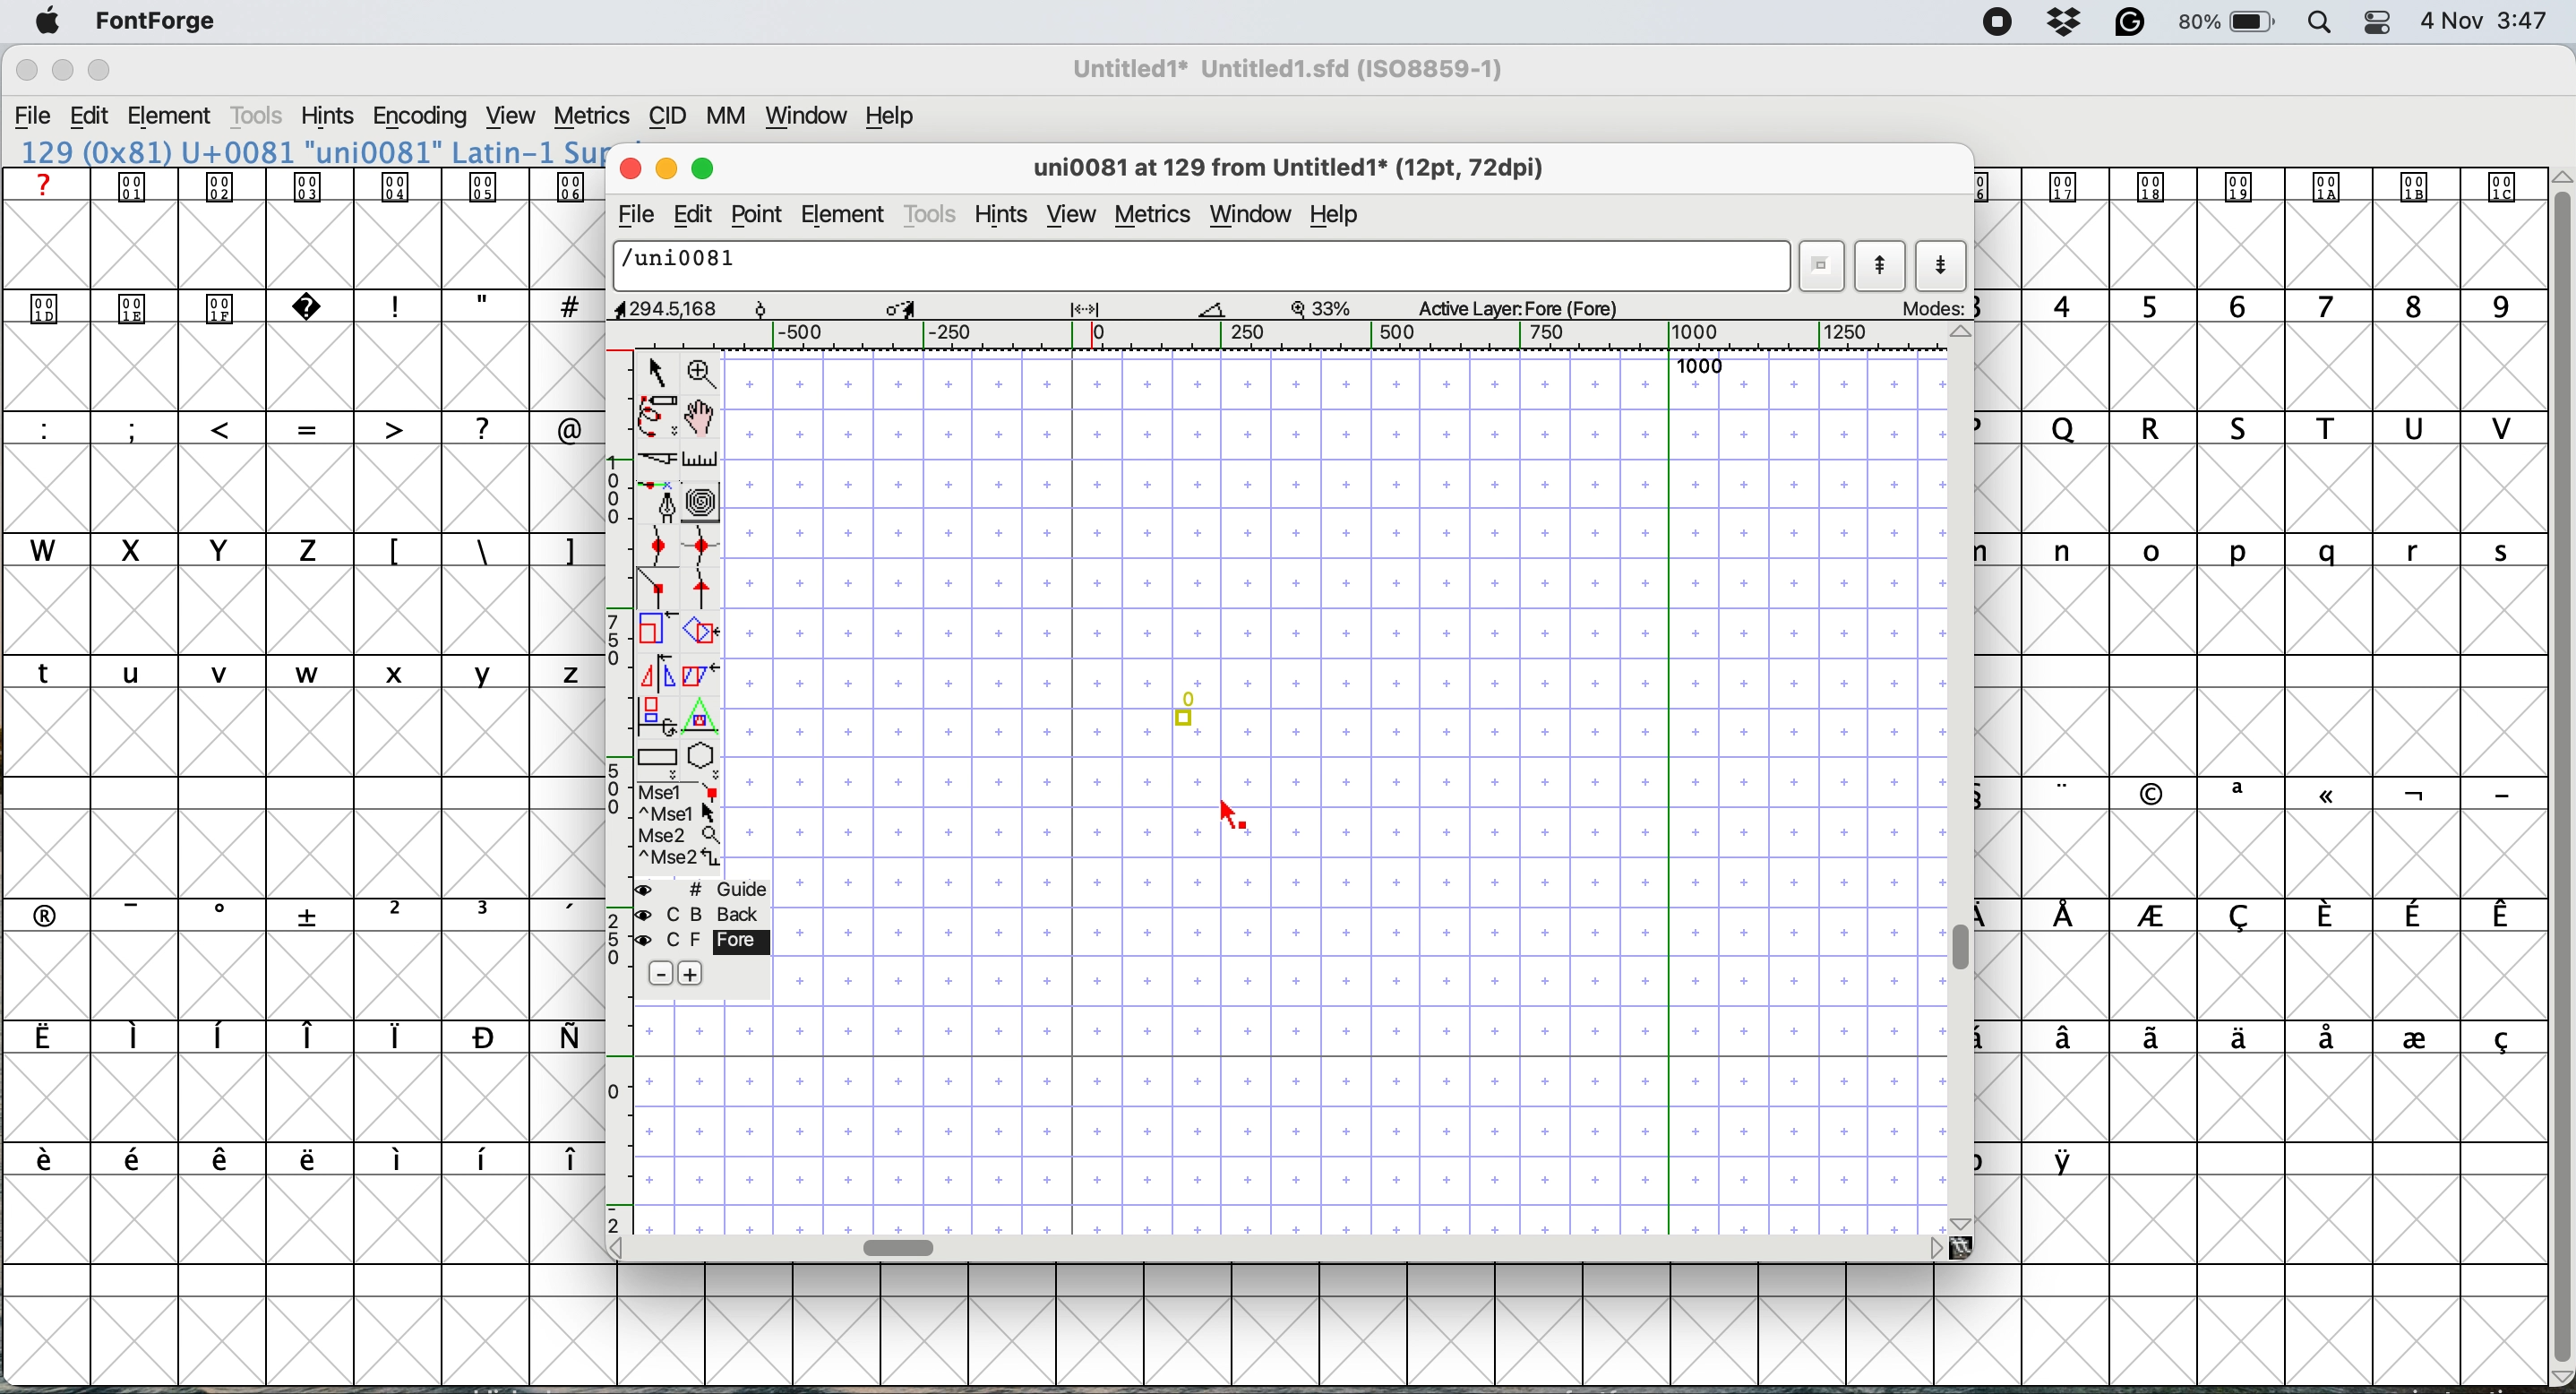 Image resolution: width=2576 pixels, height=1394 pixels. What do you see at coordinates (615, 791) in the screenshot?
I see `vertical scale` at bounding box center [615, 791].